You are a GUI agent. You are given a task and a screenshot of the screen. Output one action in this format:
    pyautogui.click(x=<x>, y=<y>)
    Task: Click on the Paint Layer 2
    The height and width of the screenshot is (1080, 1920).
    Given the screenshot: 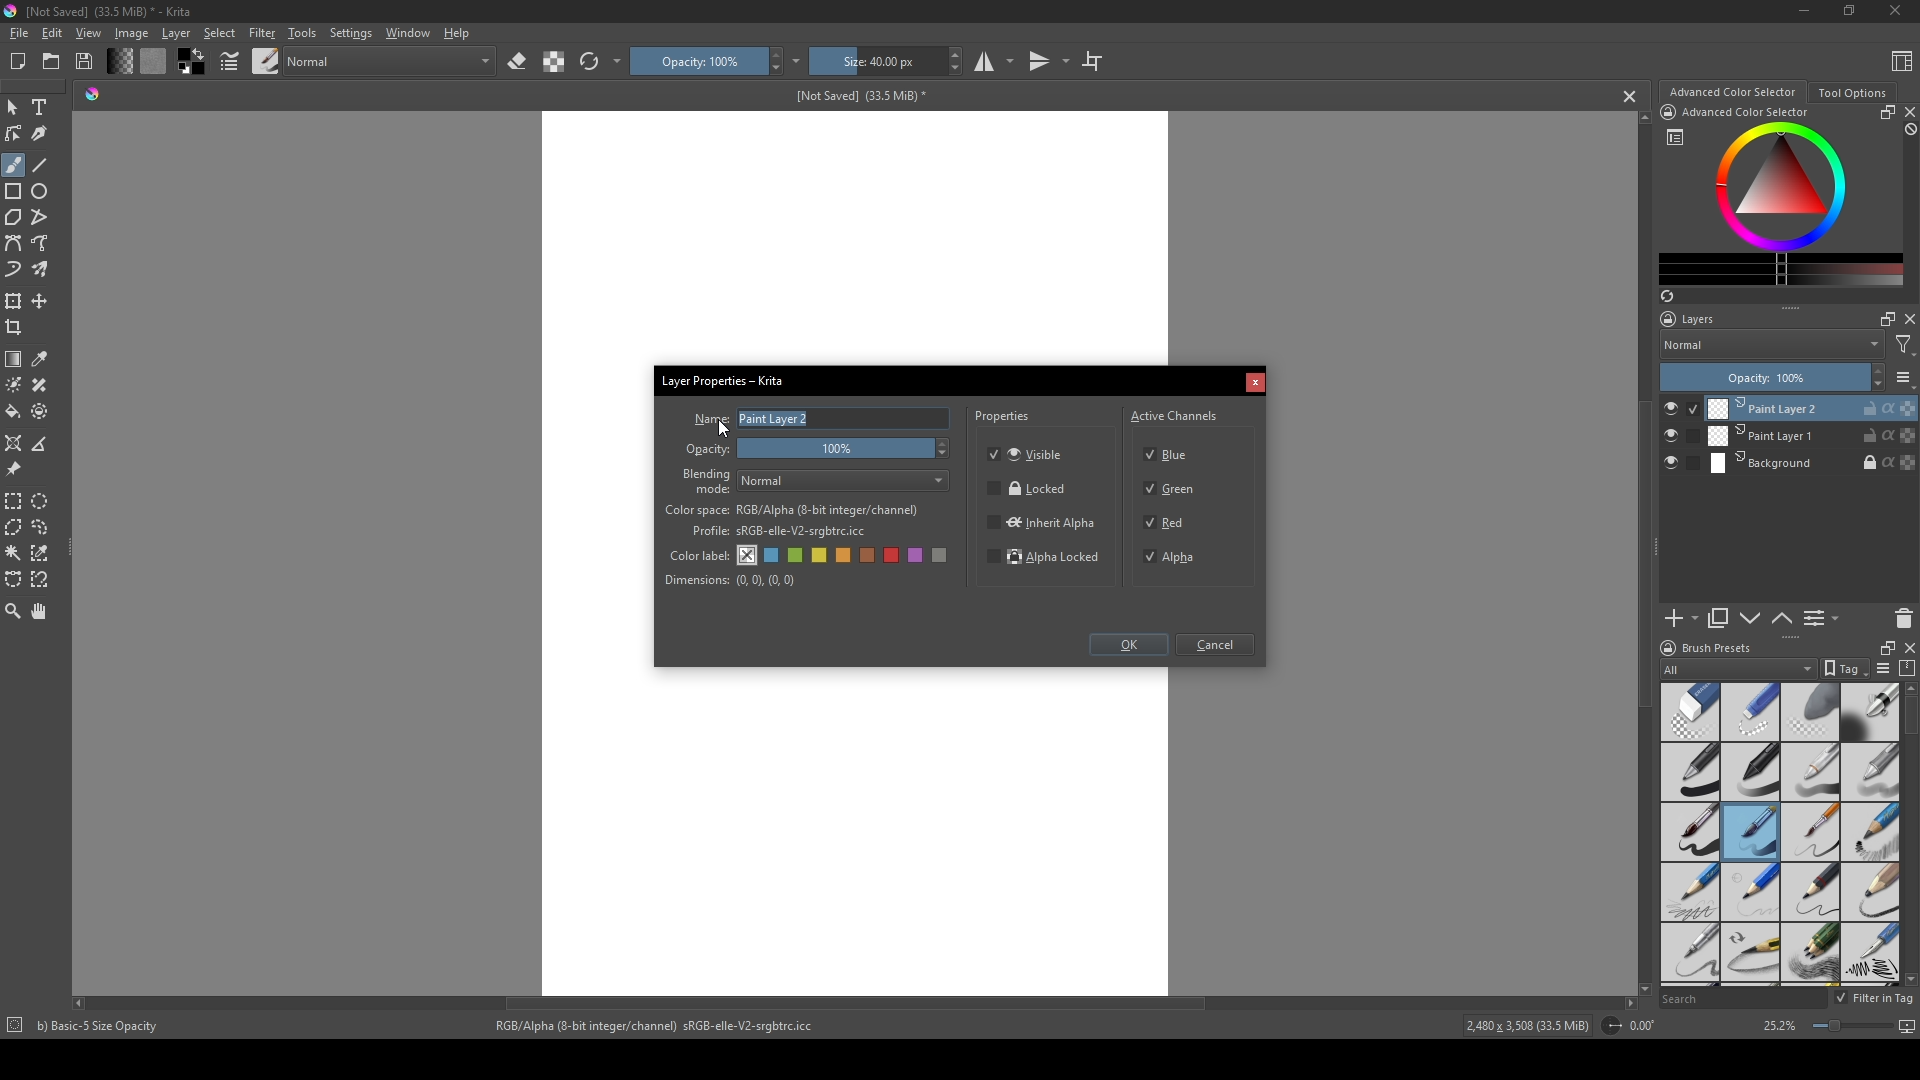 What is the action you would take?
    pyautogui.click(x=844, y=419)
    